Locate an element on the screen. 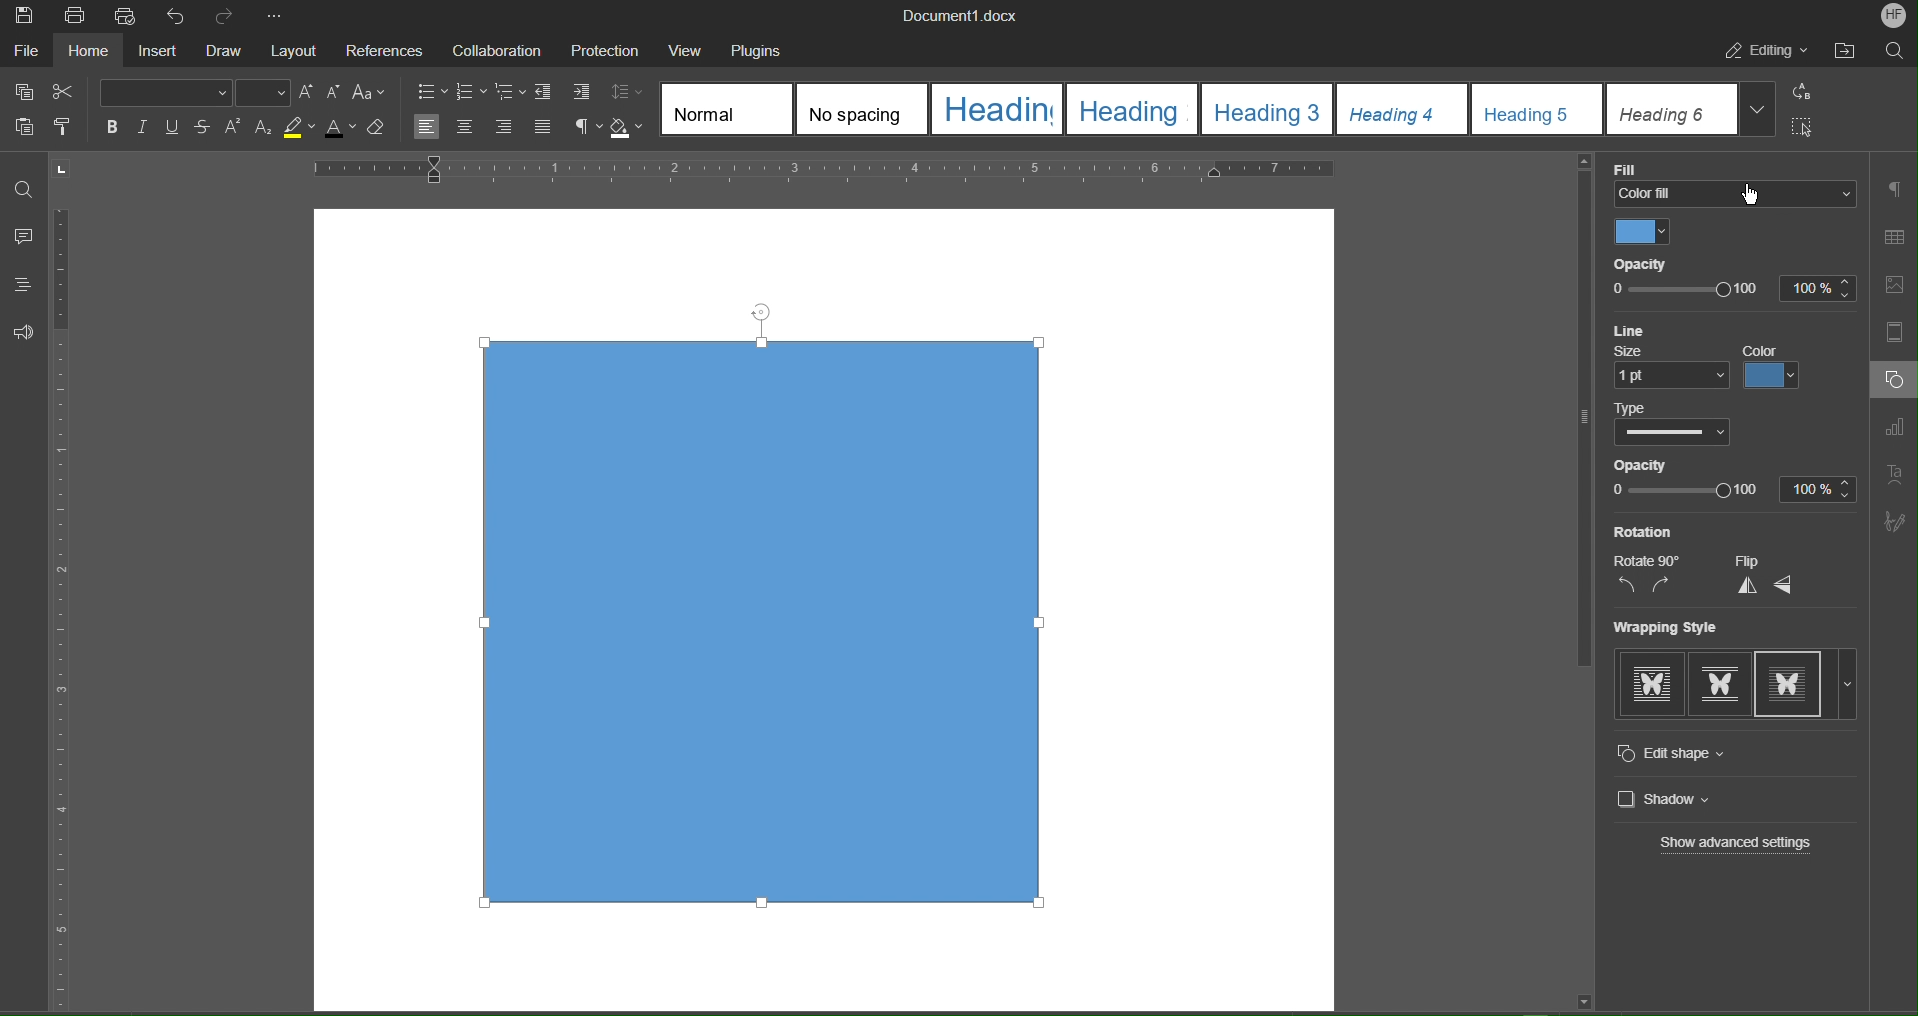 This screenshot has width=1918, height=1016. Centre Align is located at coordinates (464, 128).